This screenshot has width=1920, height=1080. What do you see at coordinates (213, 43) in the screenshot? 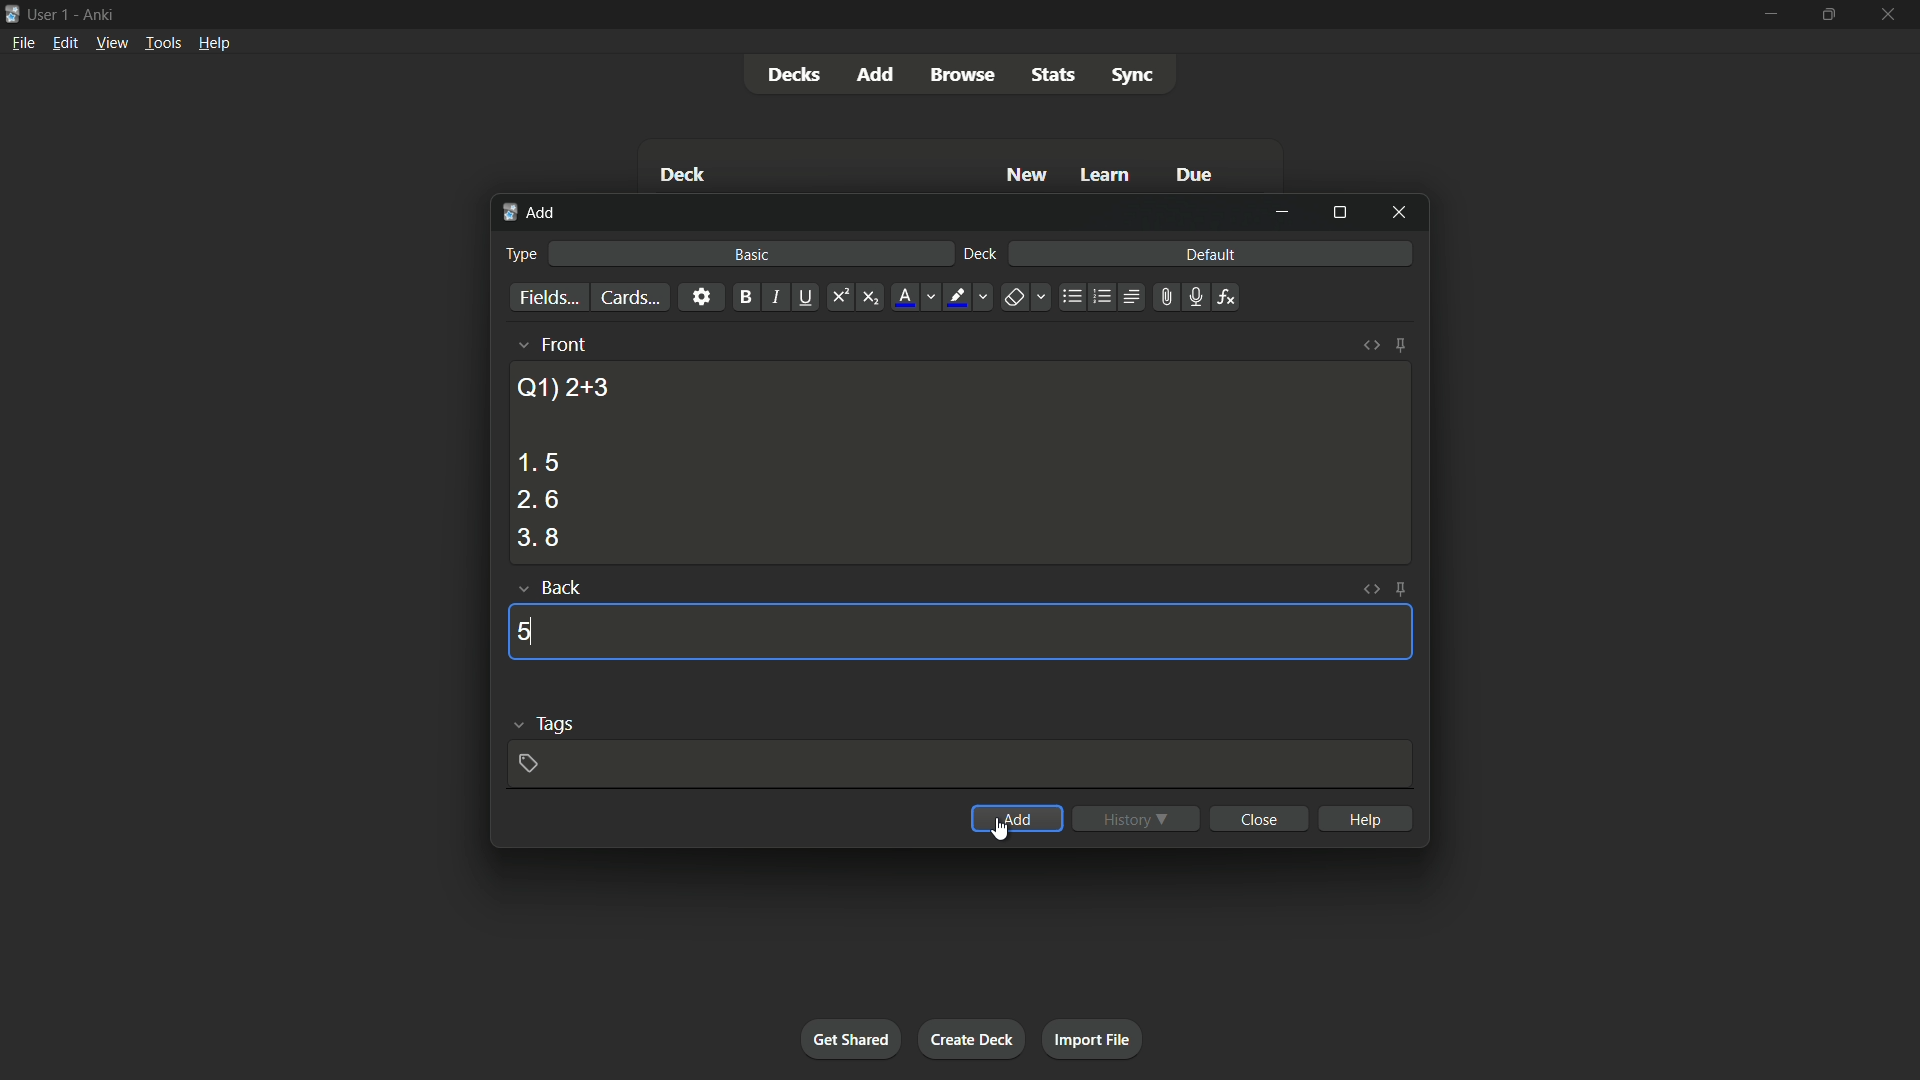
I see `help menu` at bounding box center [213, 43].